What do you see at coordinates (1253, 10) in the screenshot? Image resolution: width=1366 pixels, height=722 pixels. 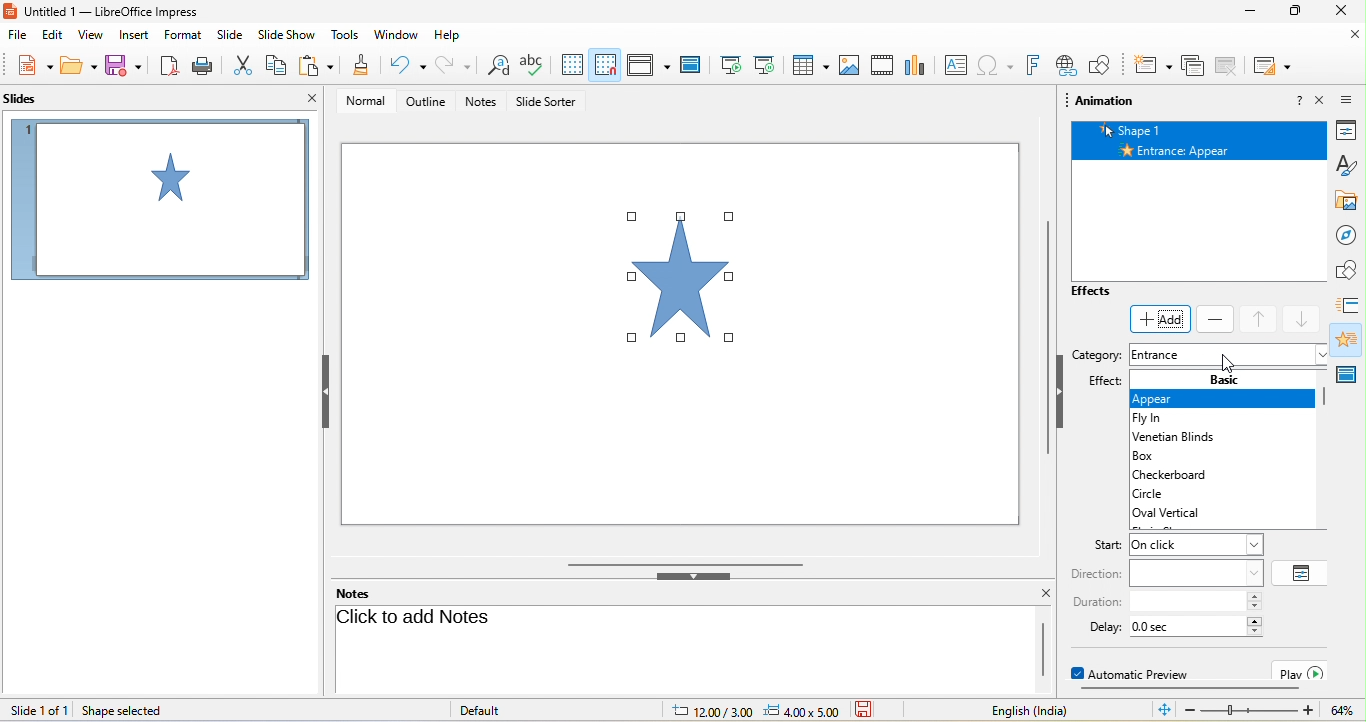 I see `minimize` at bounding box center [1253, 10].